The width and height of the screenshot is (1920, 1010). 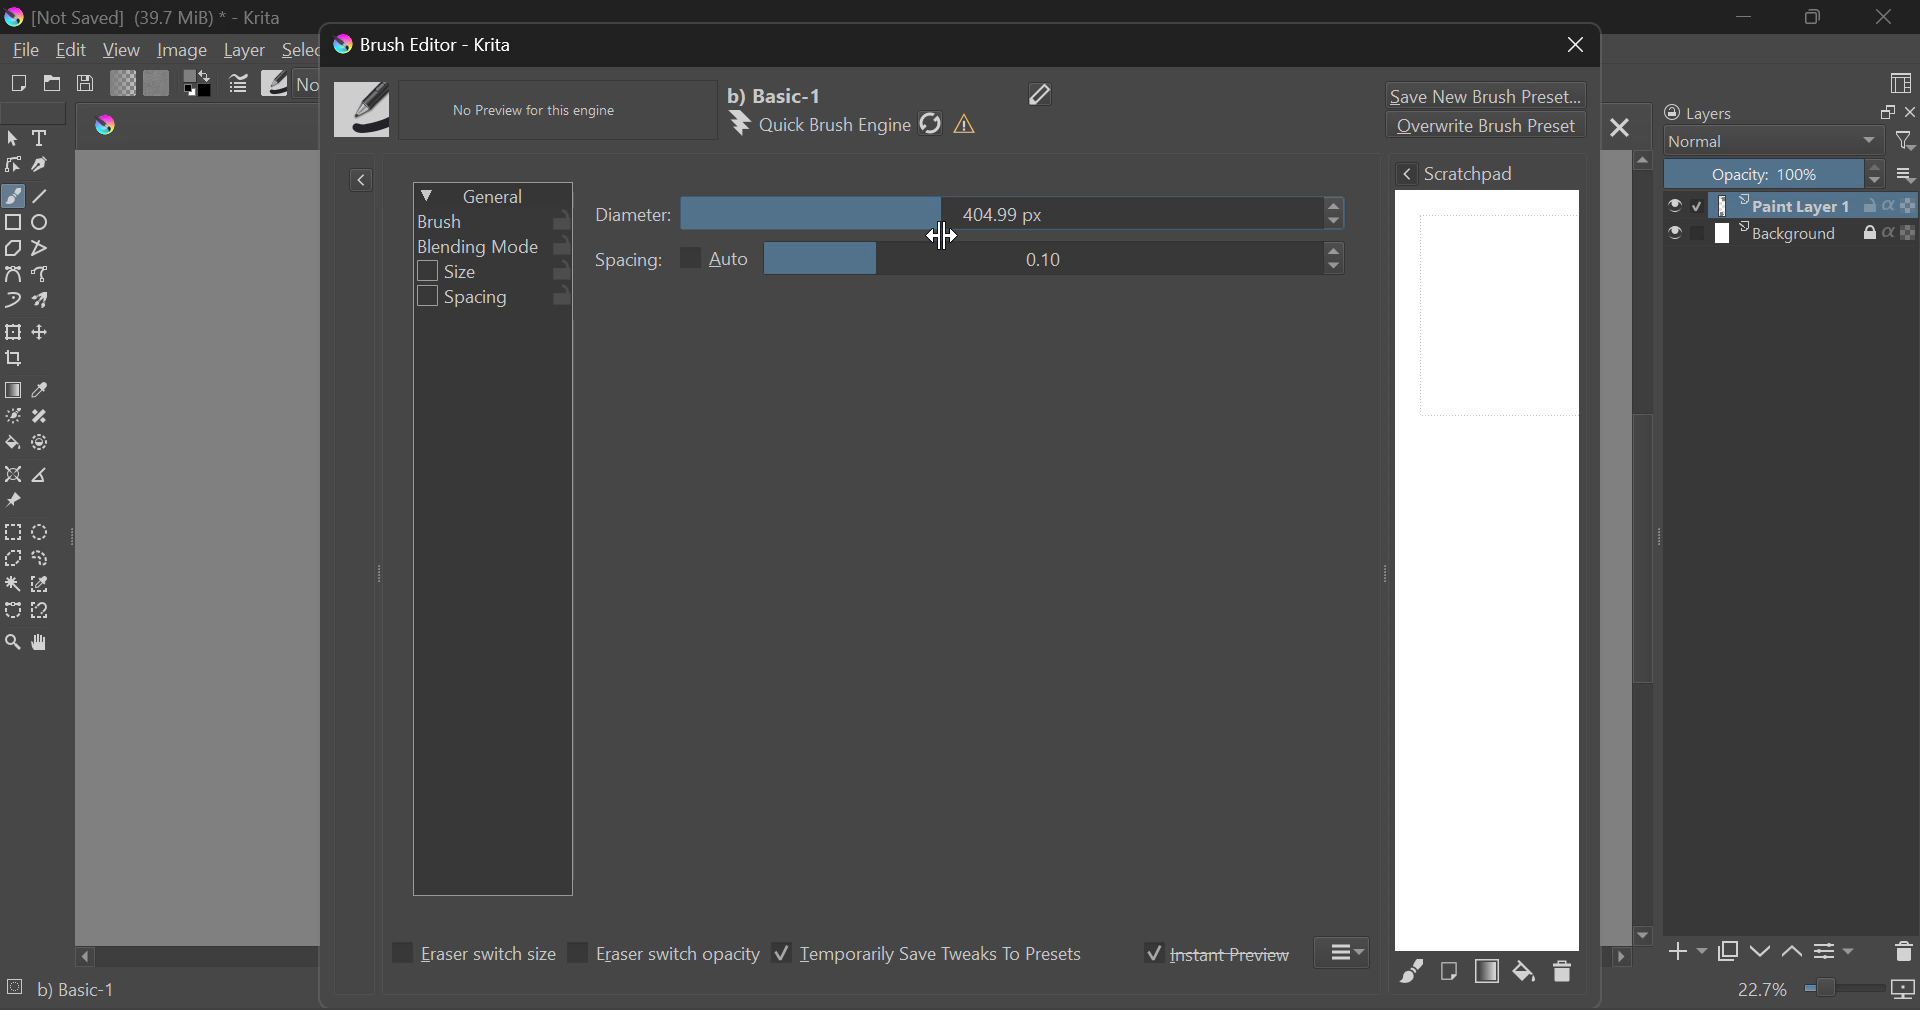 What do you see at coordinates (496, 273) in the screenshot?
I see `Size` at bounding box center [496, 273].